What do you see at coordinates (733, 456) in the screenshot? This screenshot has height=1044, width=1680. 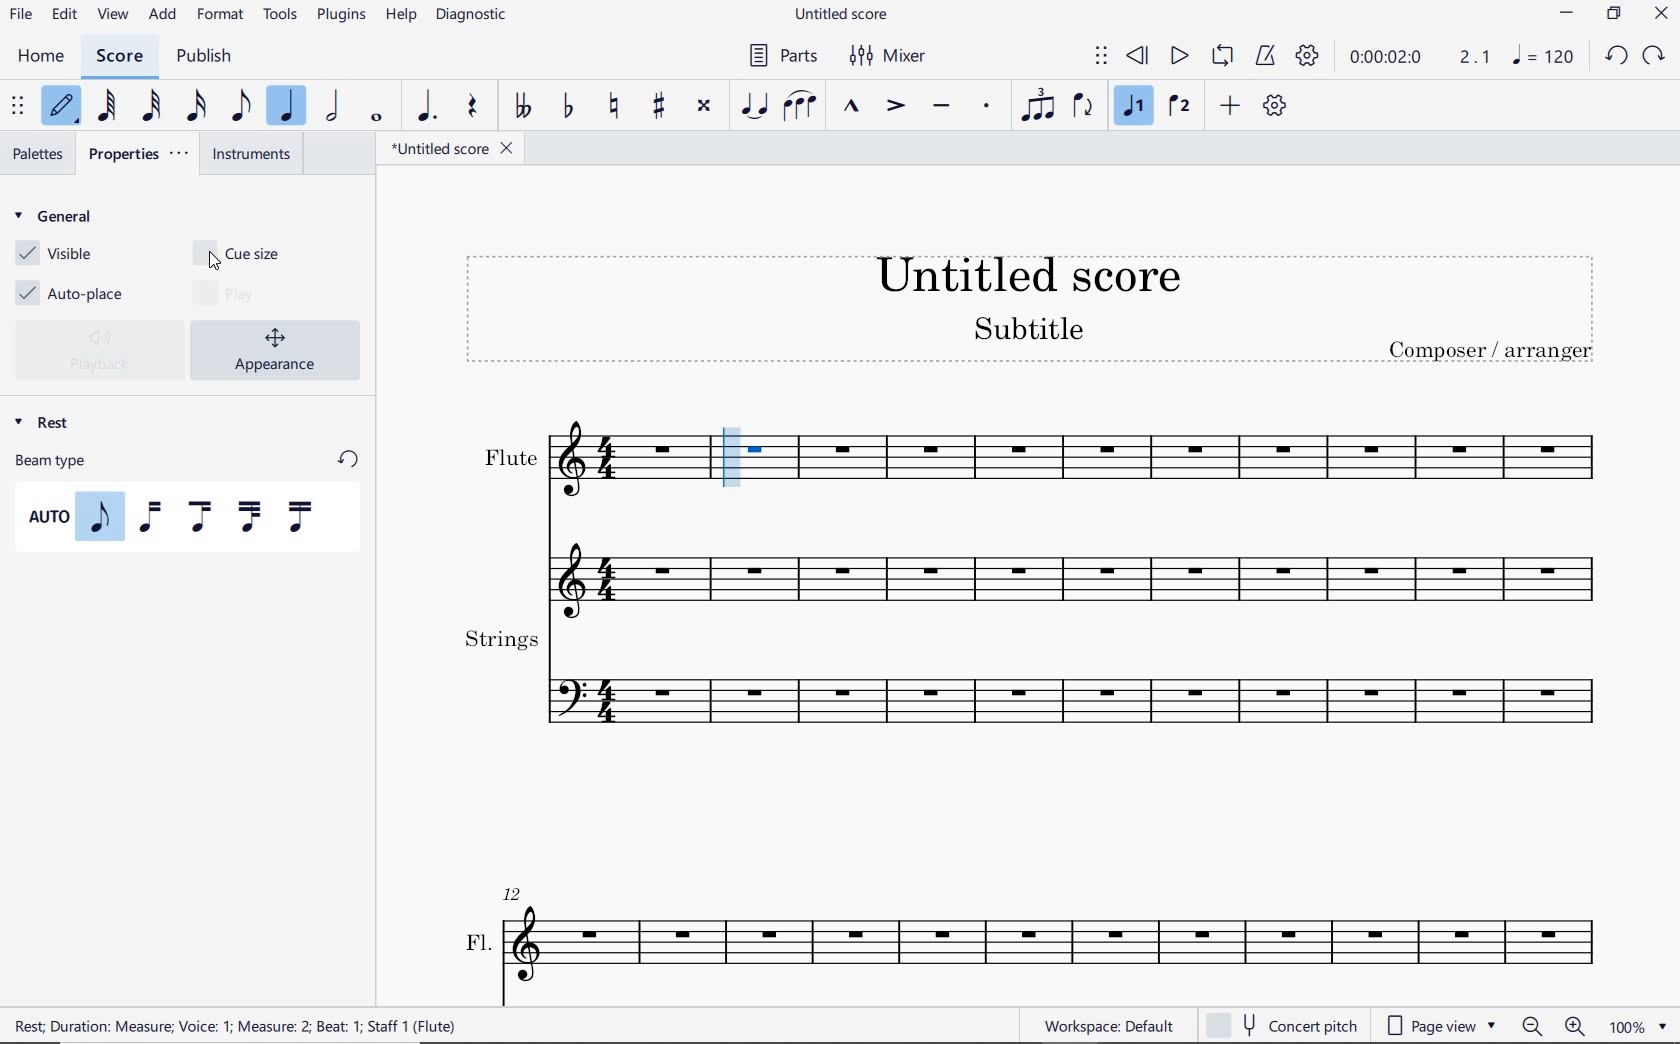 I see `EDITOR` at bounding box center [733, 456].